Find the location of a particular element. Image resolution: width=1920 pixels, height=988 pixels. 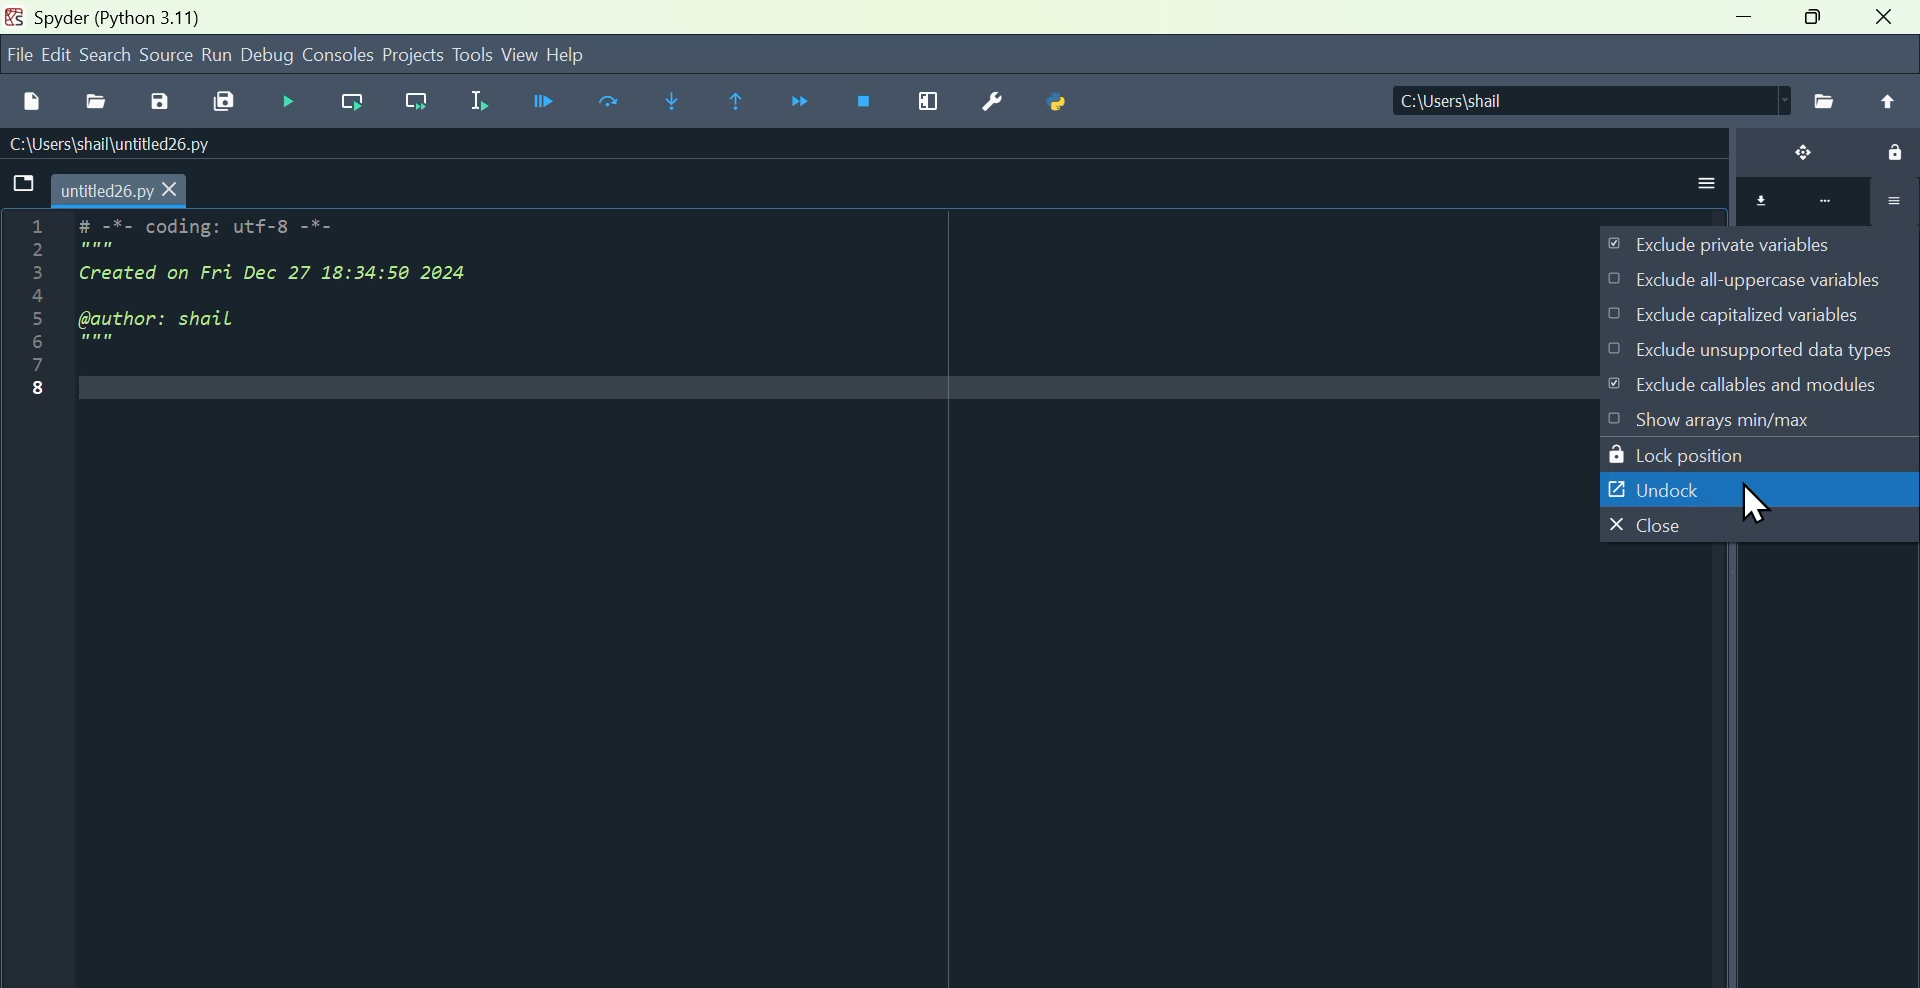

Spyder Python 3.1.1 is located at coordinates (116, 16).